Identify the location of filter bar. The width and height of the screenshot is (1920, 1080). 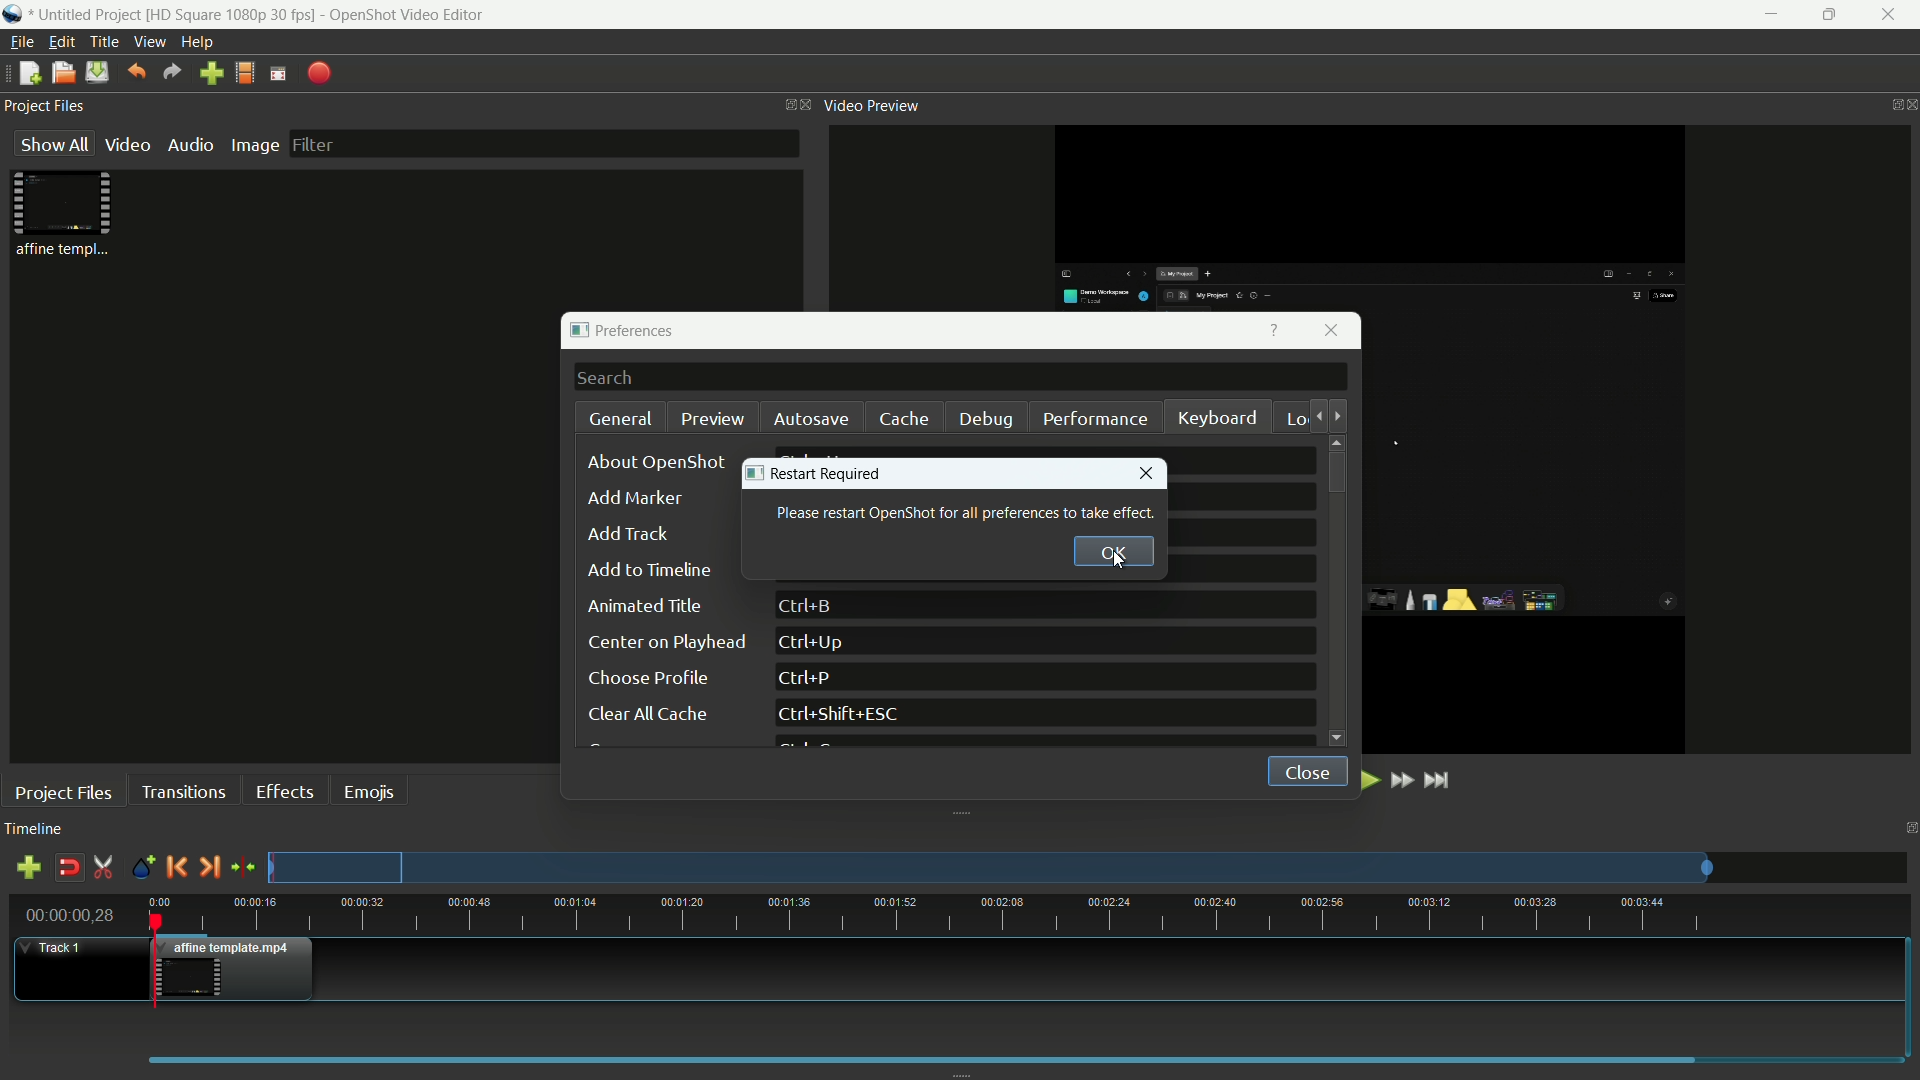
(542, 143).